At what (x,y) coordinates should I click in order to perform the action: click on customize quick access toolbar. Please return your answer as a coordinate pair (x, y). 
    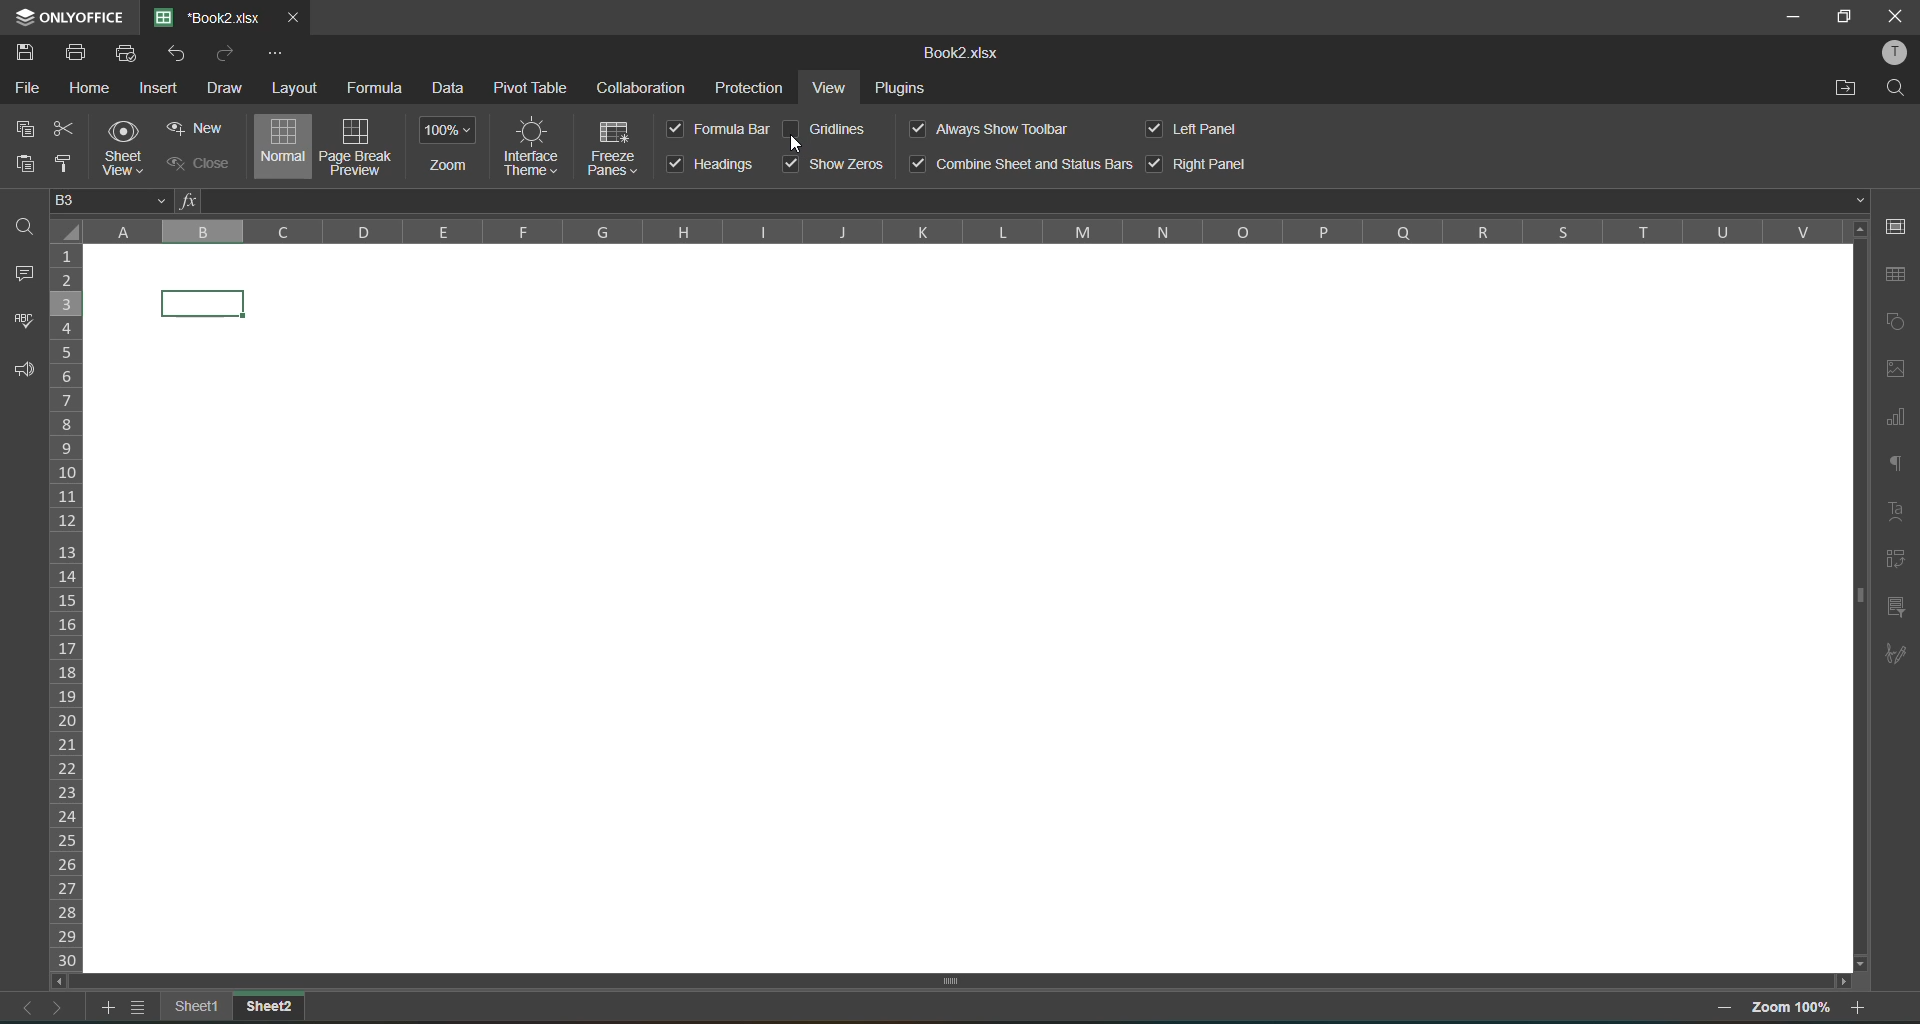
    Looking at the image, I should click on (277, 55).